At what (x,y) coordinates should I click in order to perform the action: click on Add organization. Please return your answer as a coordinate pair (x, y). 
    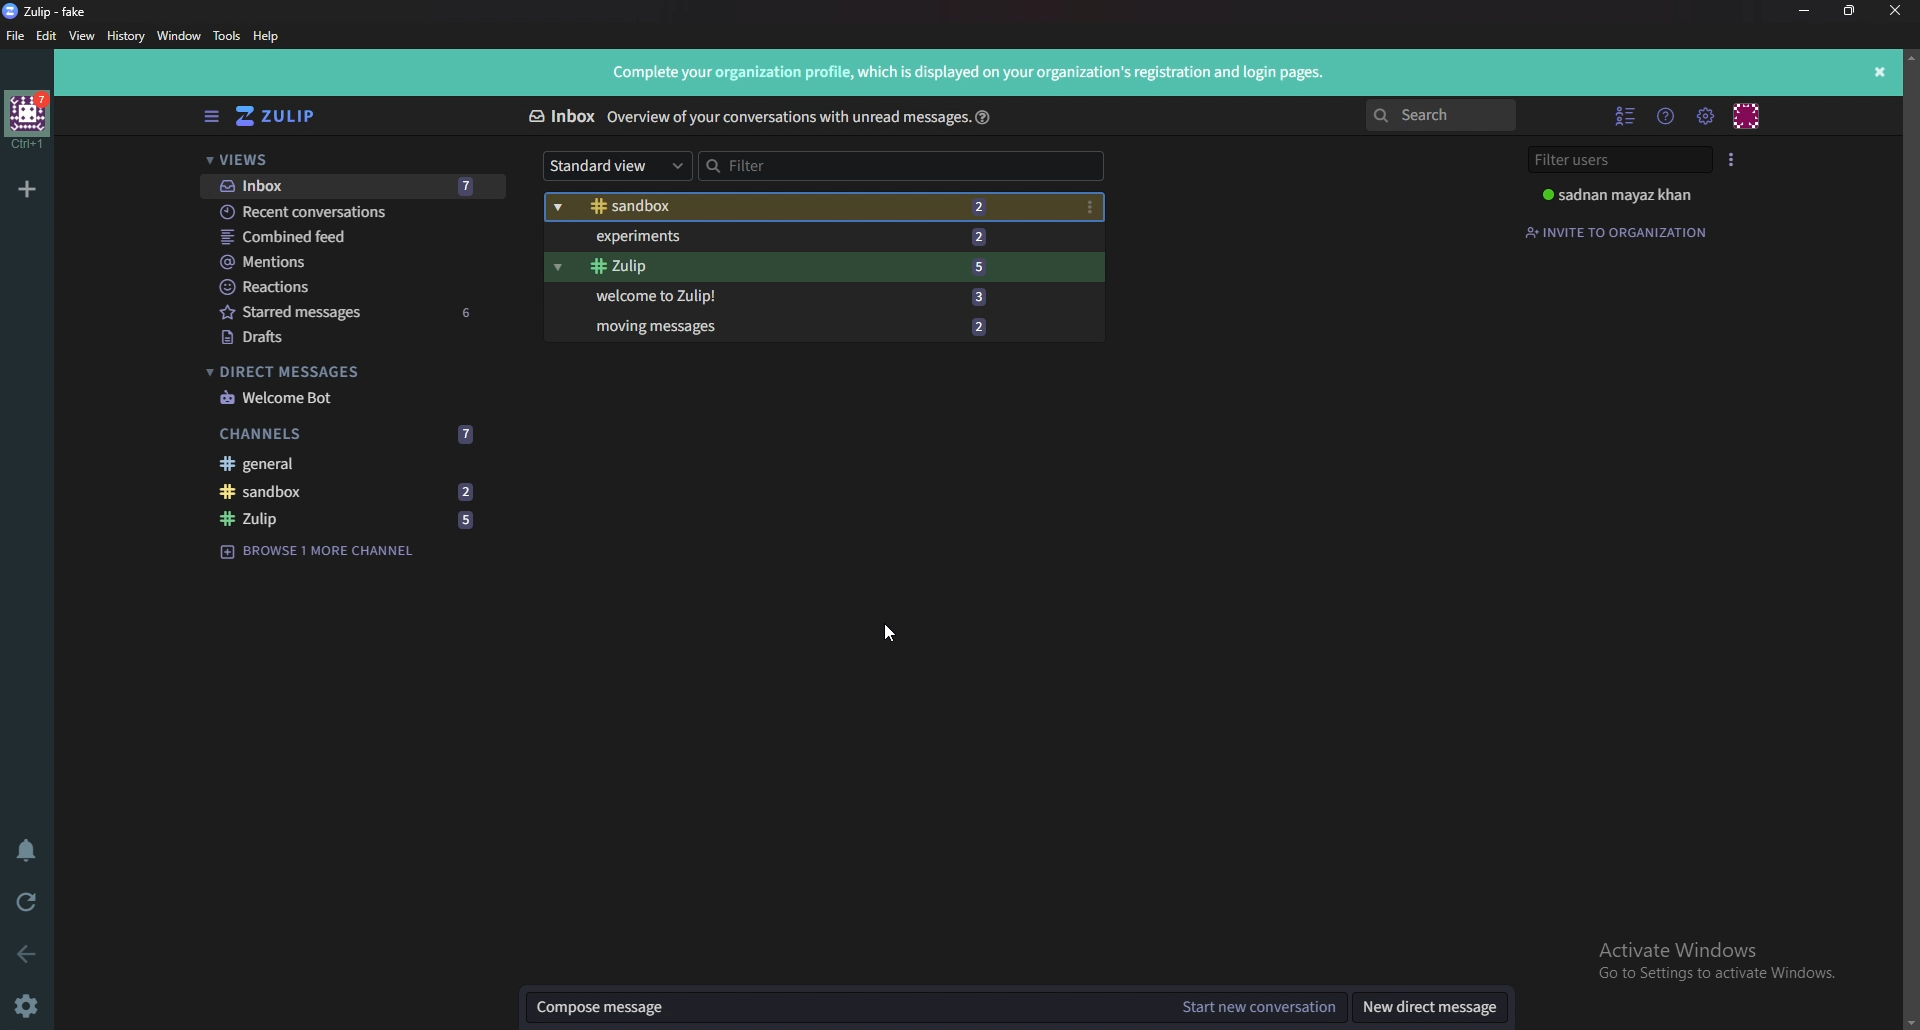
    Looking at the image, I should click on (26, 189).